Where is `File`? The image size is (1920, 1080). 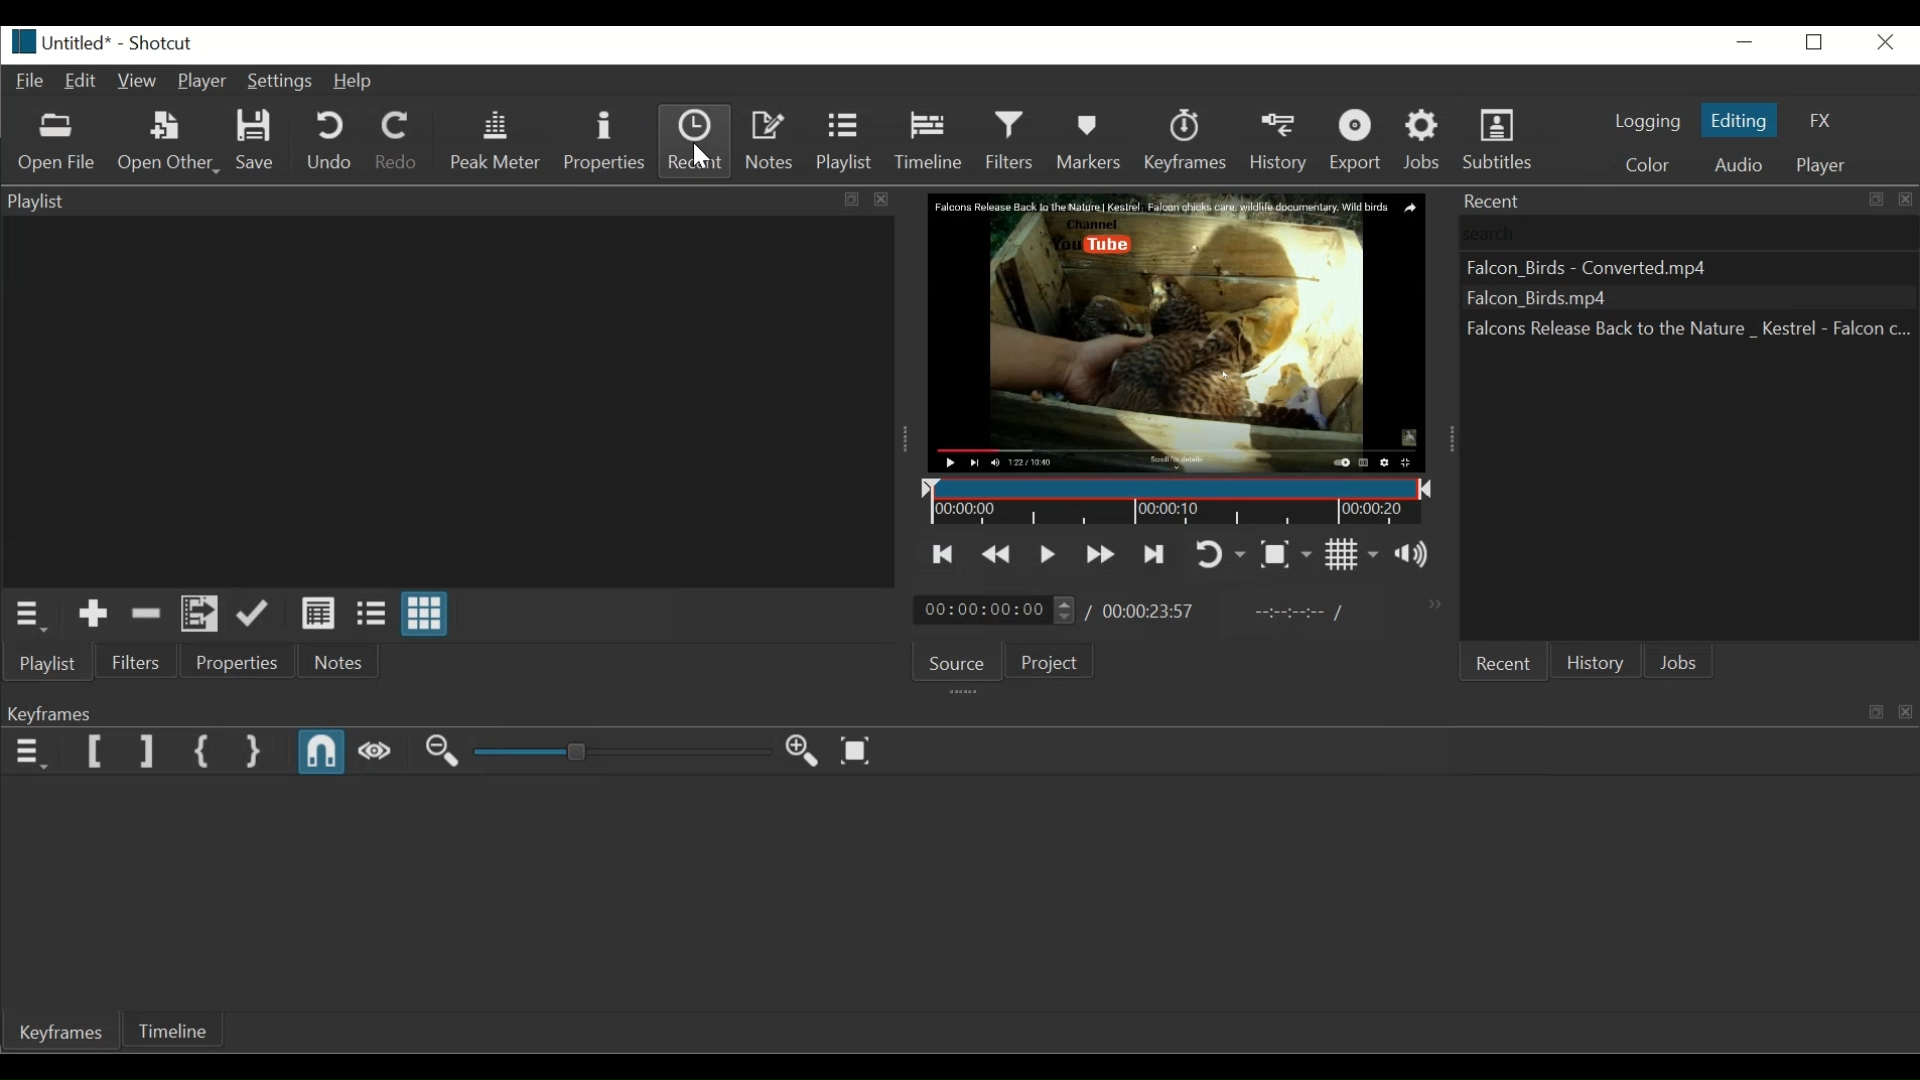
File is located at coordinates (29, 82).